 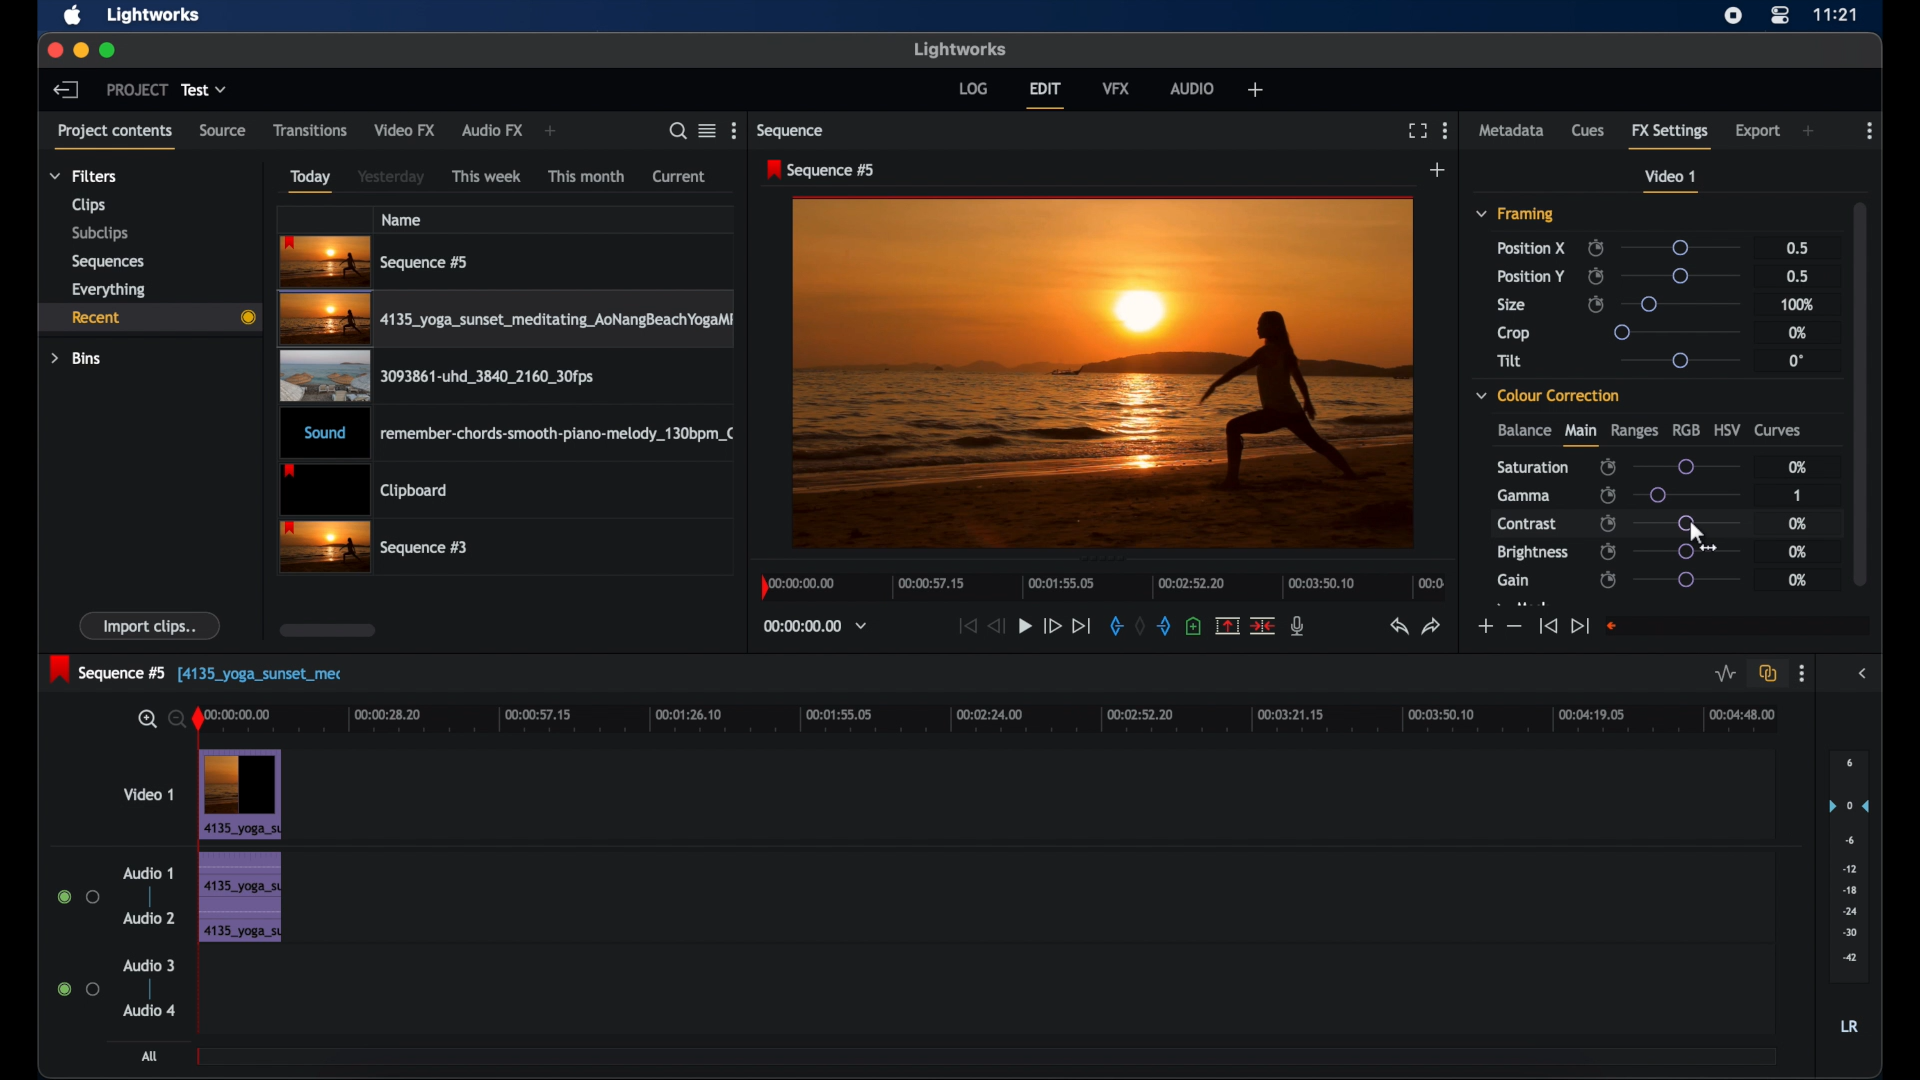 What do you see at coordinates (1051, 625) in the screenshot?
I see `fast forward` at bounding box center [1051, 625].